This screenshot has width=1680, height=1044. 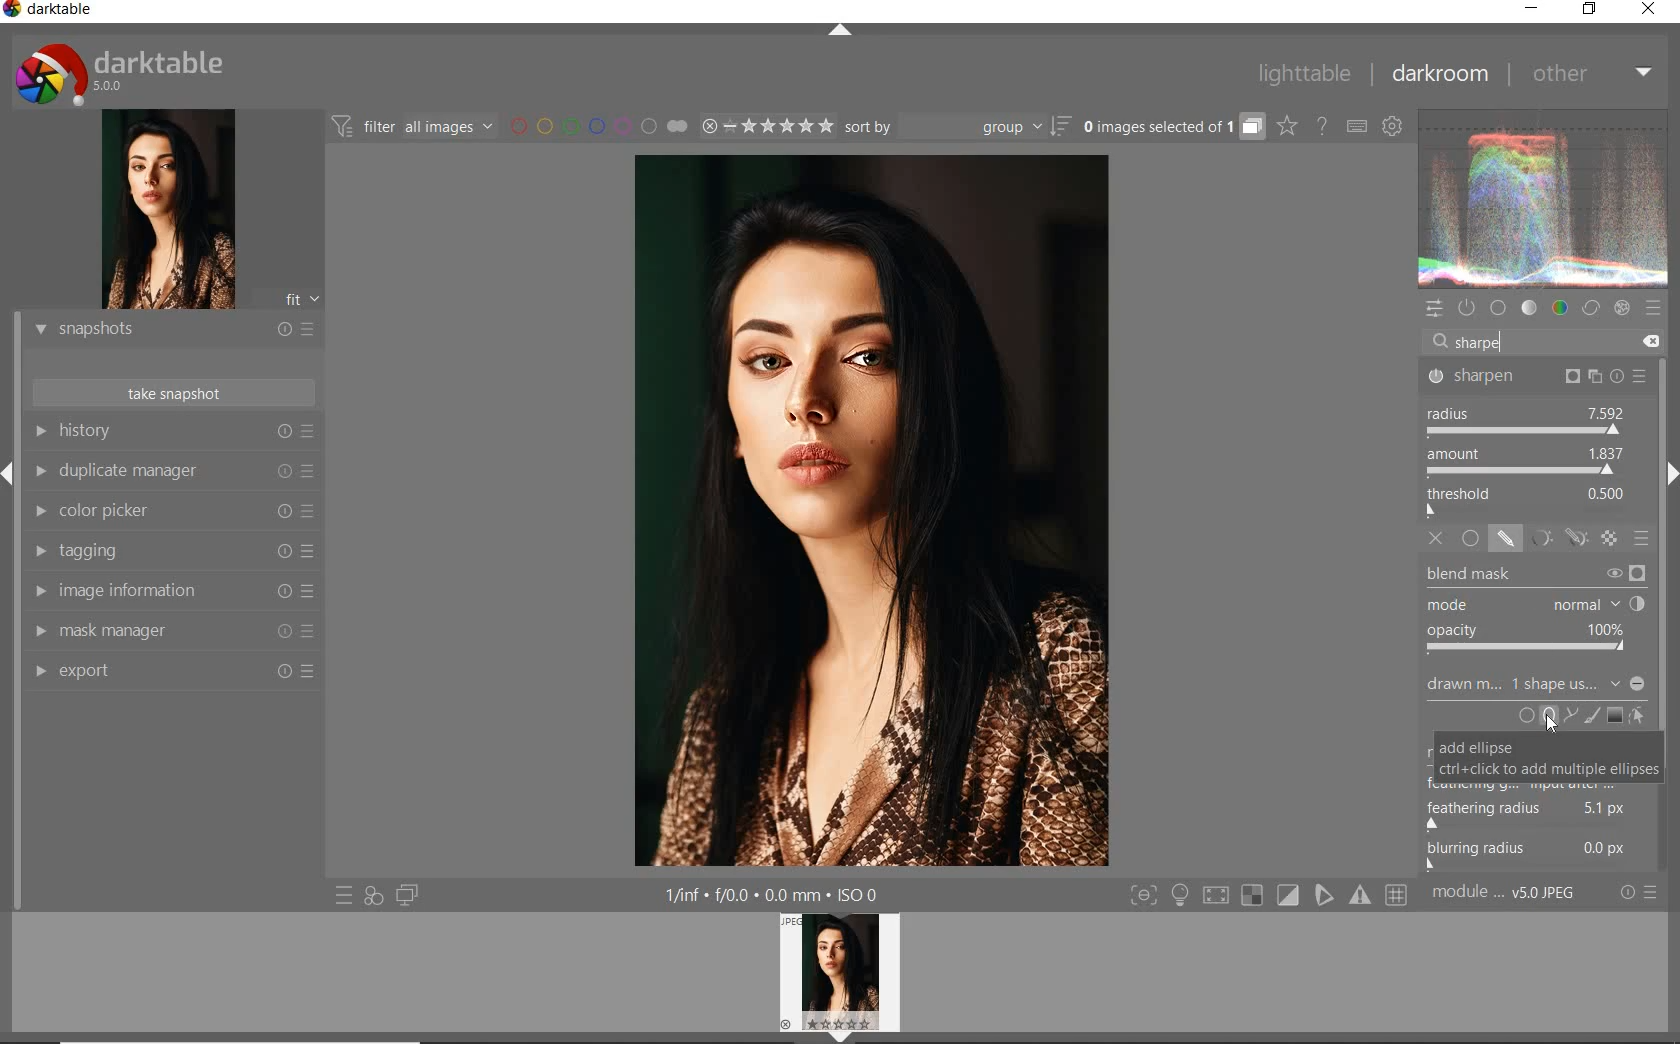 I want to click on profile , so click(x=852, y=974).